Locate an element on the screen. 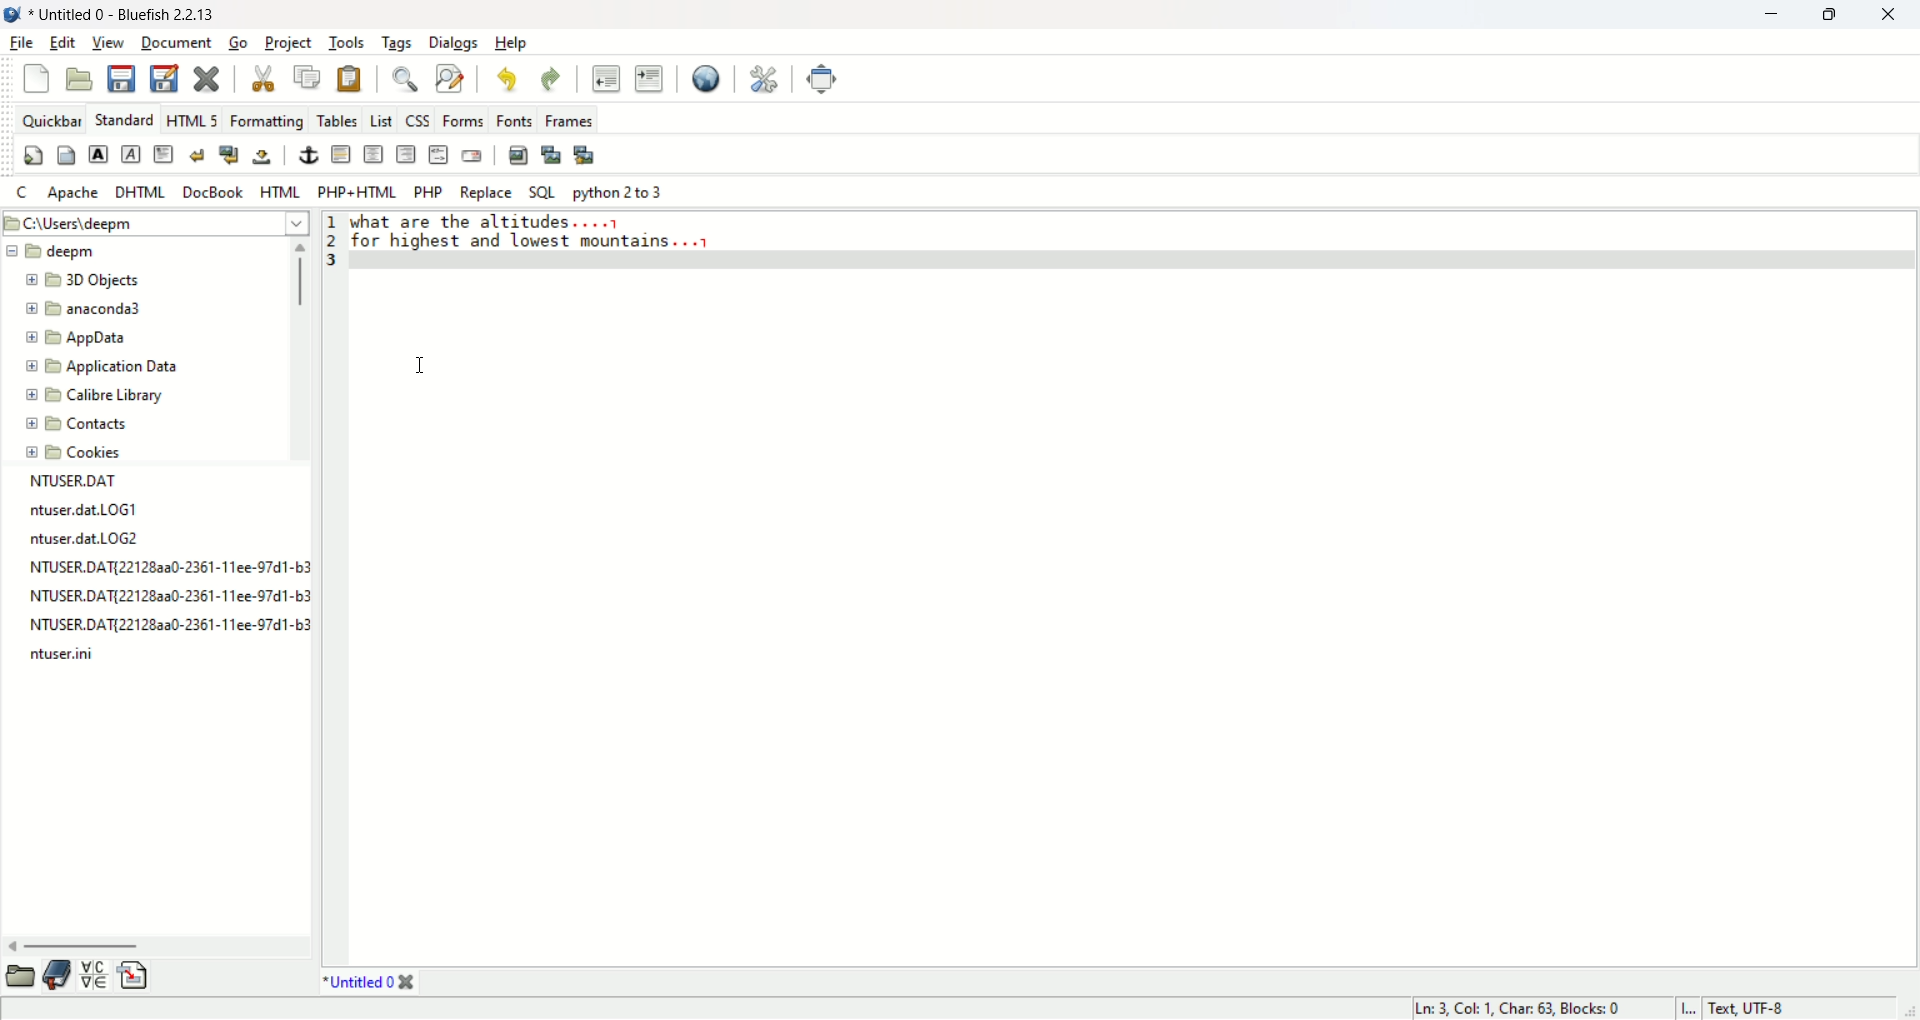 This screenshot has height=1020, width=1920. line number is located at coordinates (334, 247).